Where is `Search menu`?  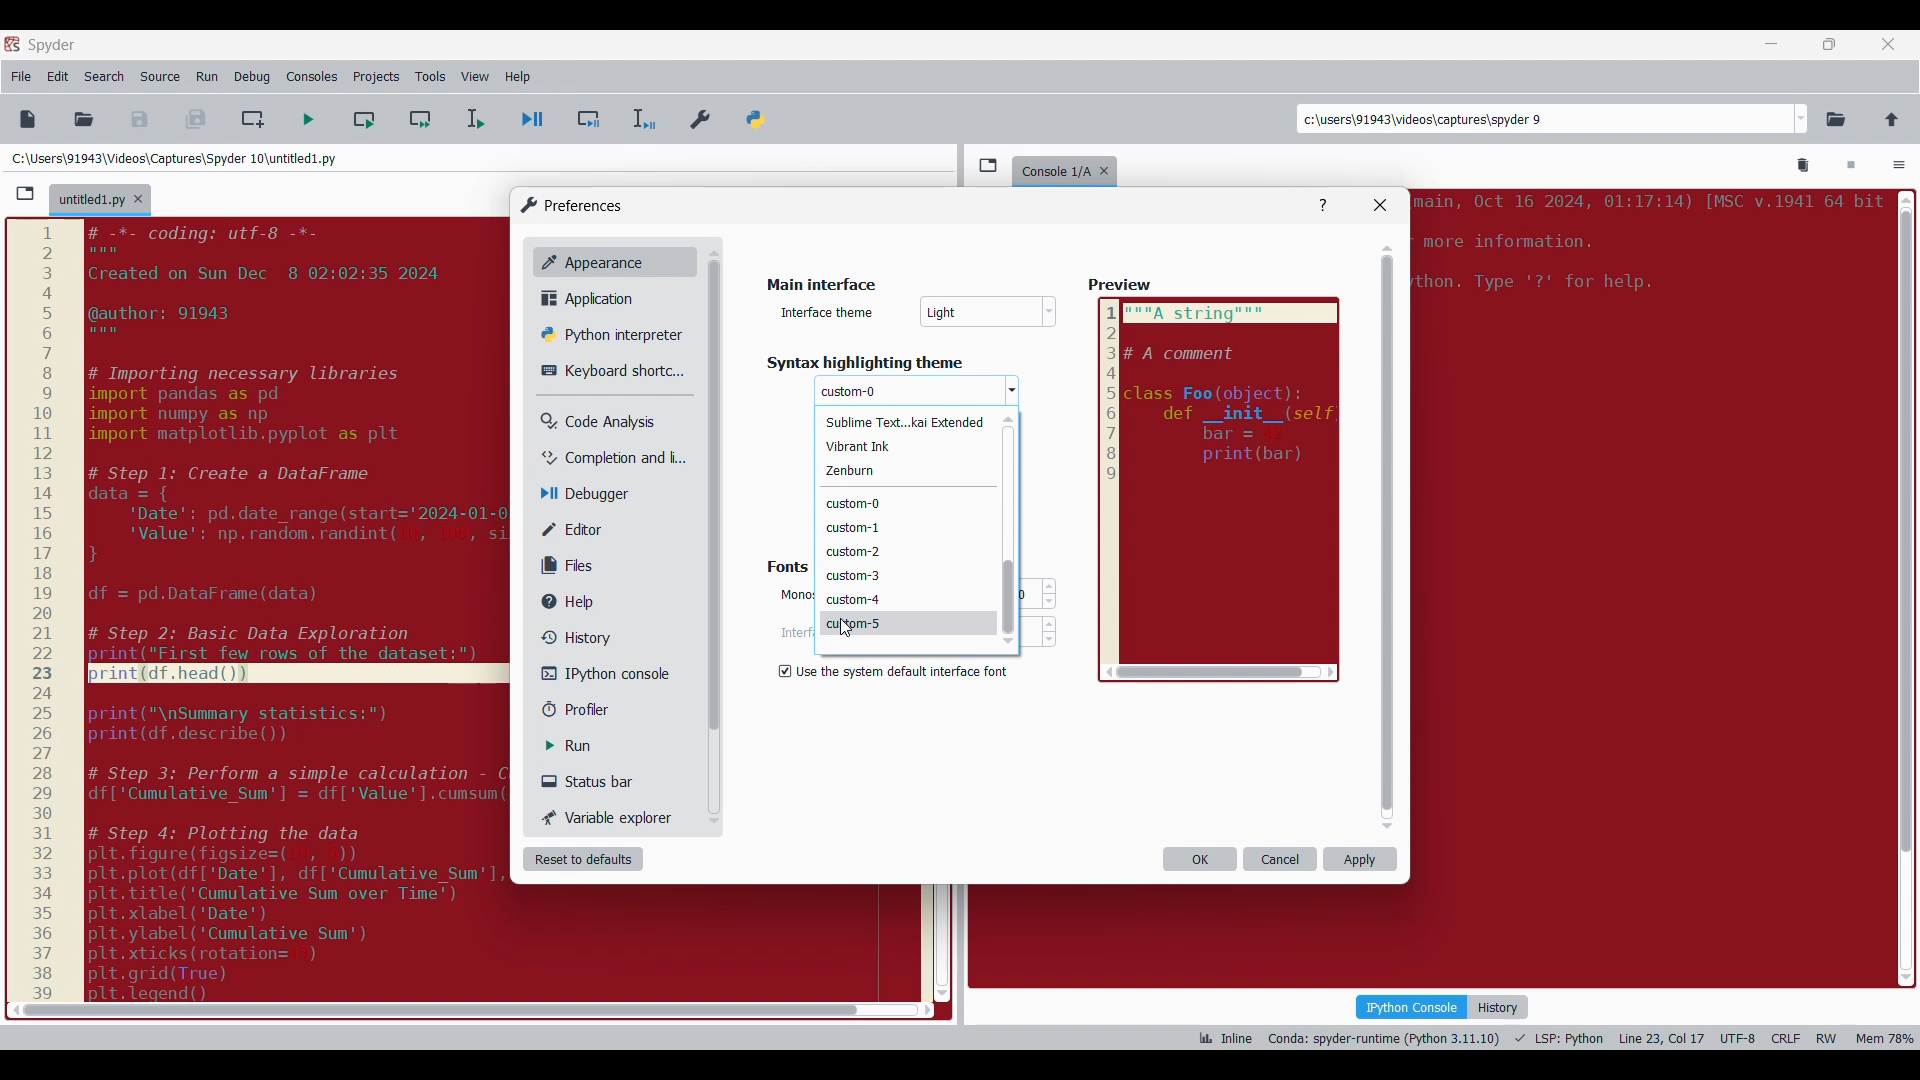
Search menu is located at coordinates (105, 77).